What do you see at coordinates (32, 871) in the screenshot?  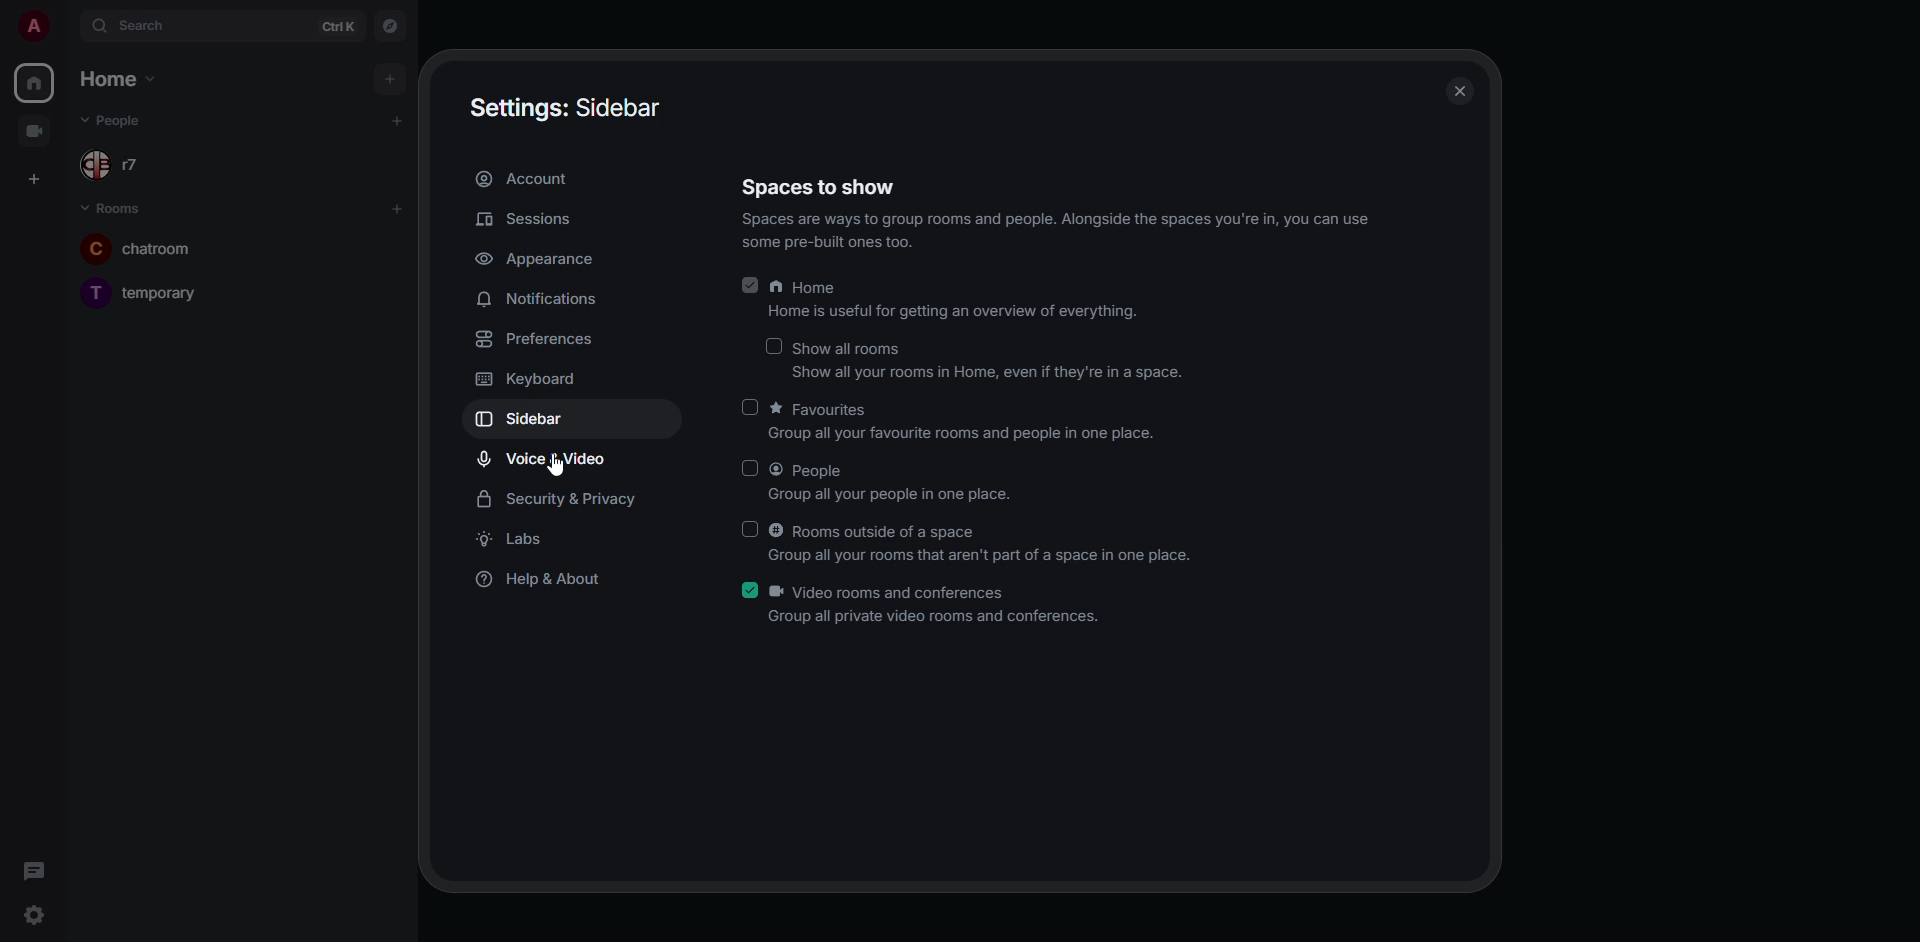 I see `threads` at bounding box center [32, 871].